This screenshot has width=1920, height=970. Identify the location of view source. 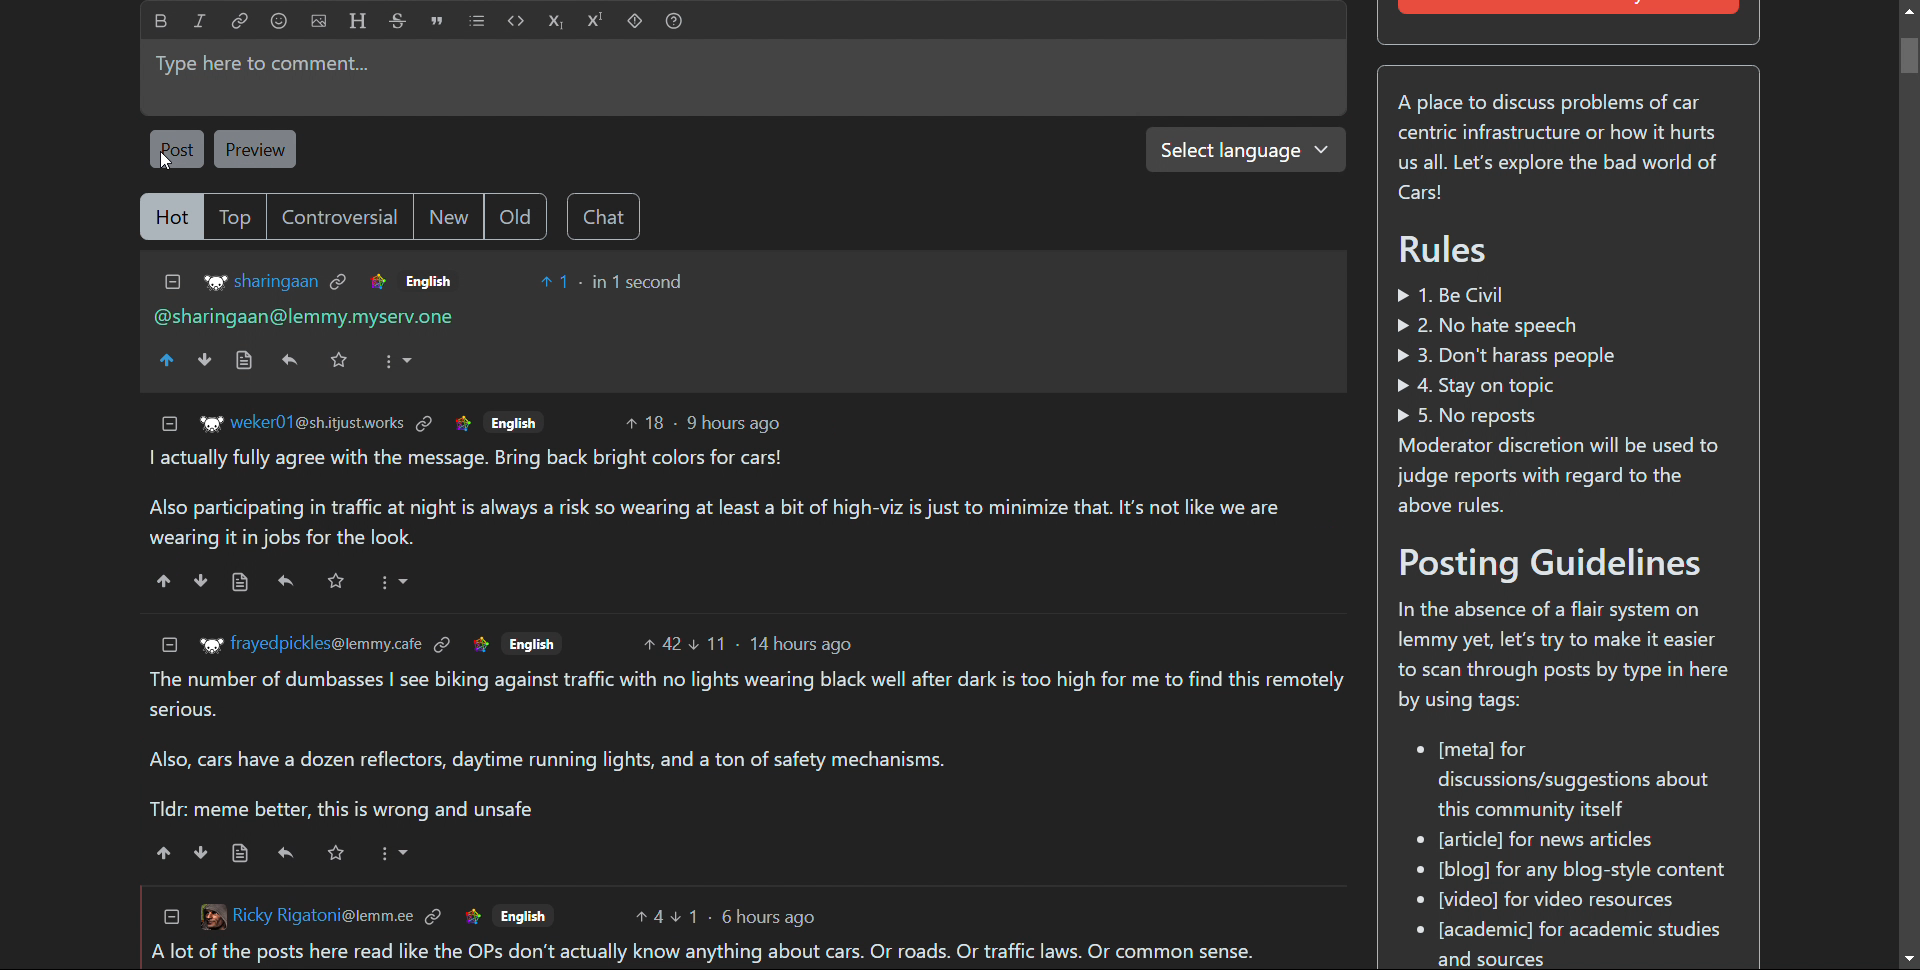
(240, 851).